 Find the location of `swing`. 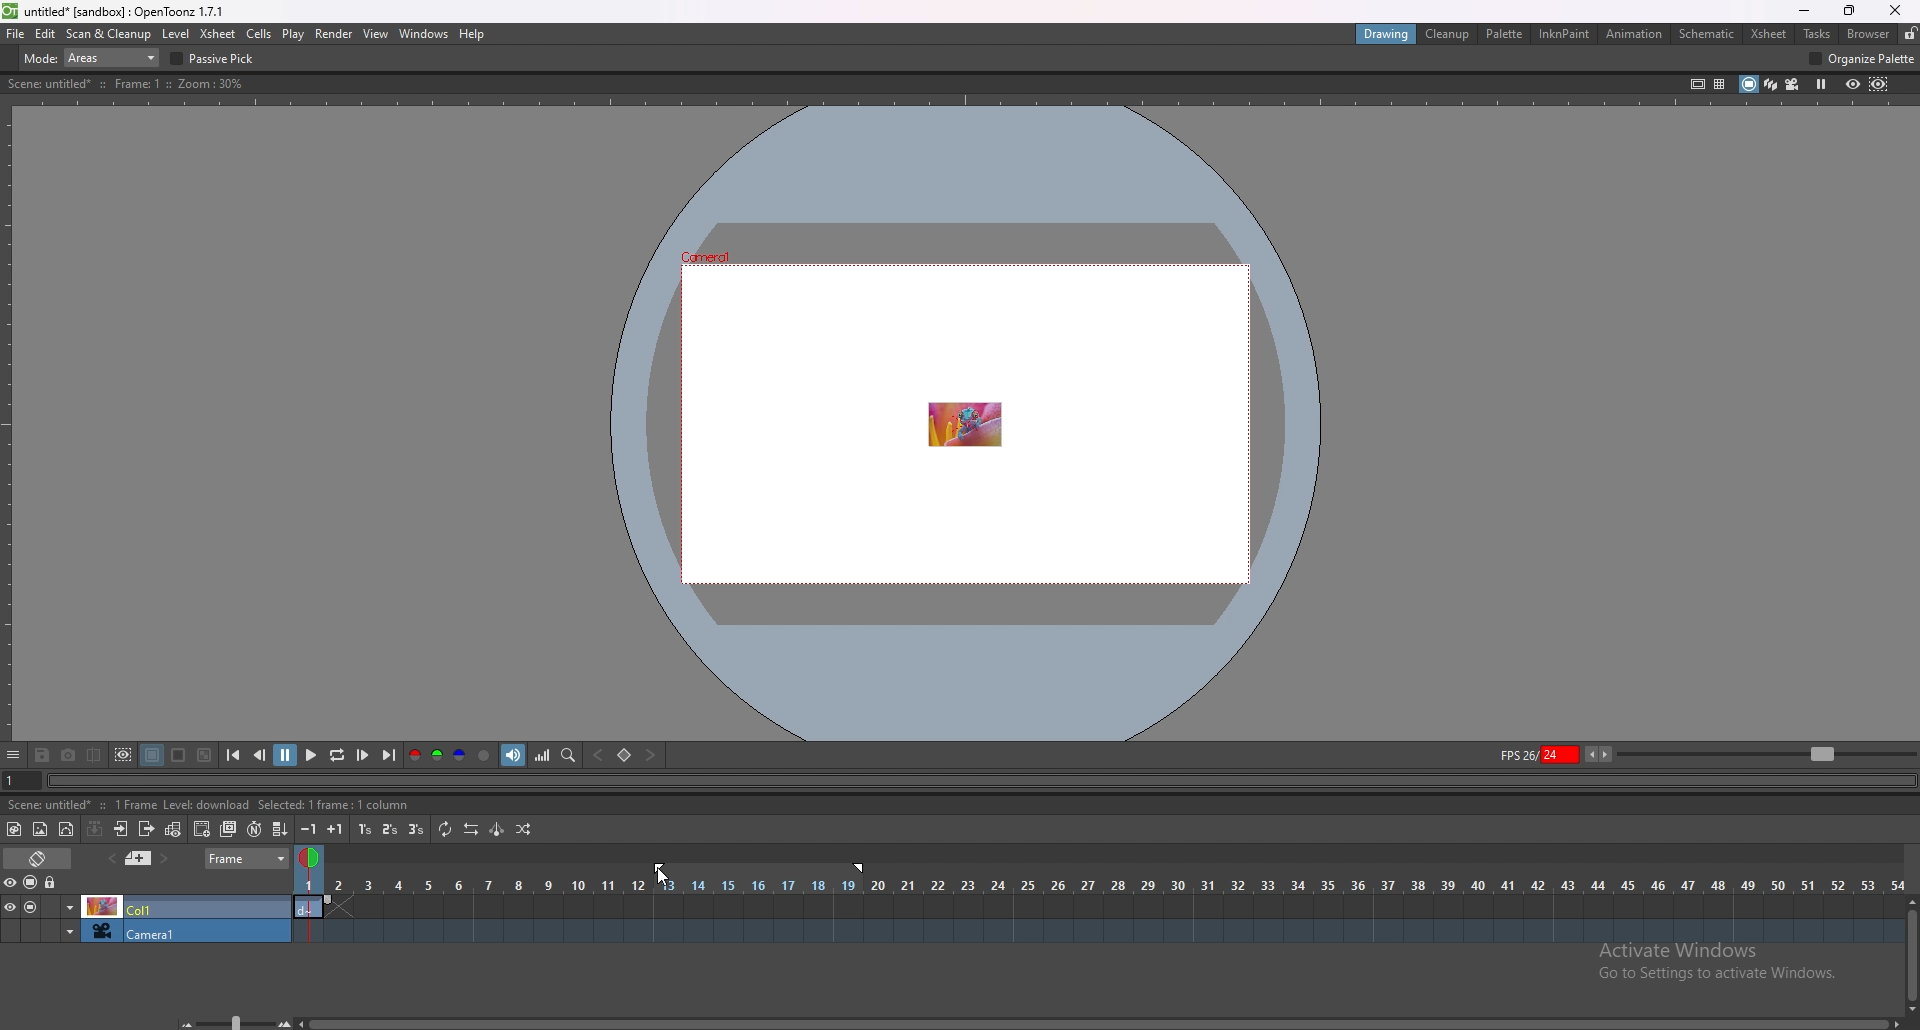

swing is located at coordinates (498, 828).